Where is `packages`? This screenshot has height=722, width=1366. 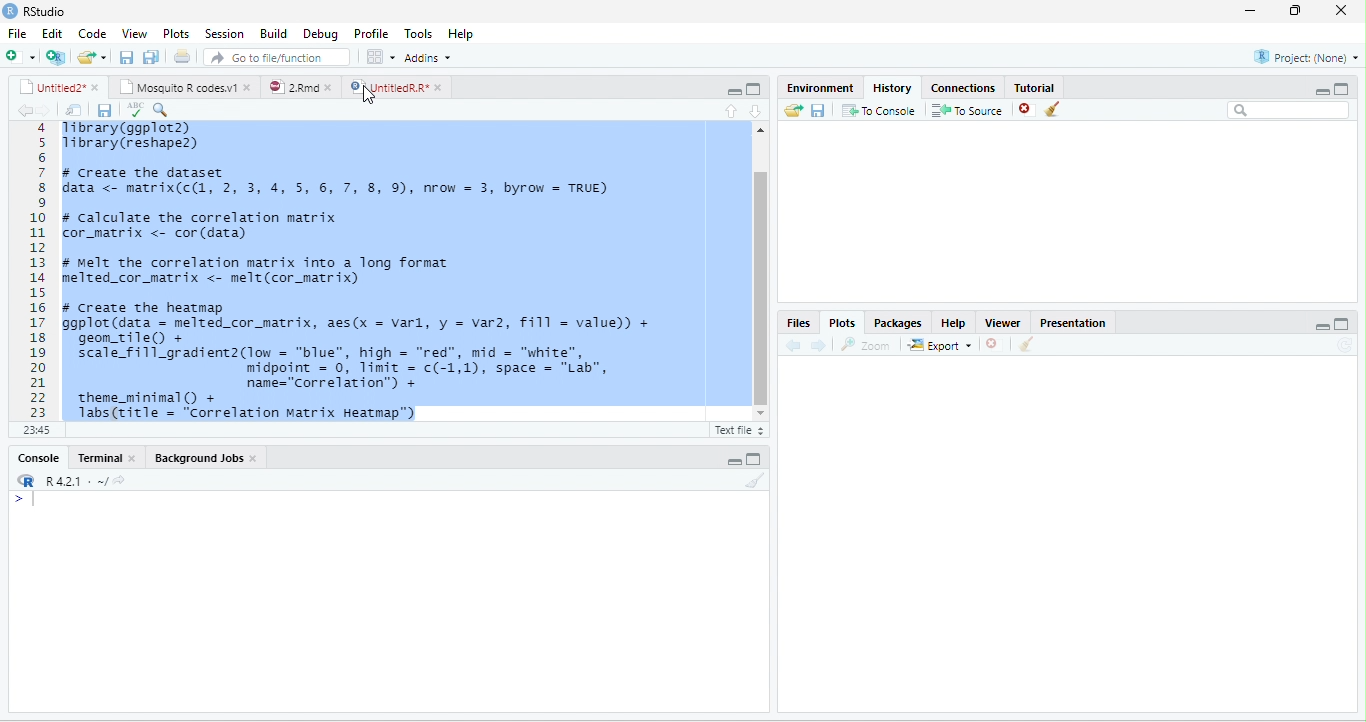 packages is located at coordinates (897, 322).